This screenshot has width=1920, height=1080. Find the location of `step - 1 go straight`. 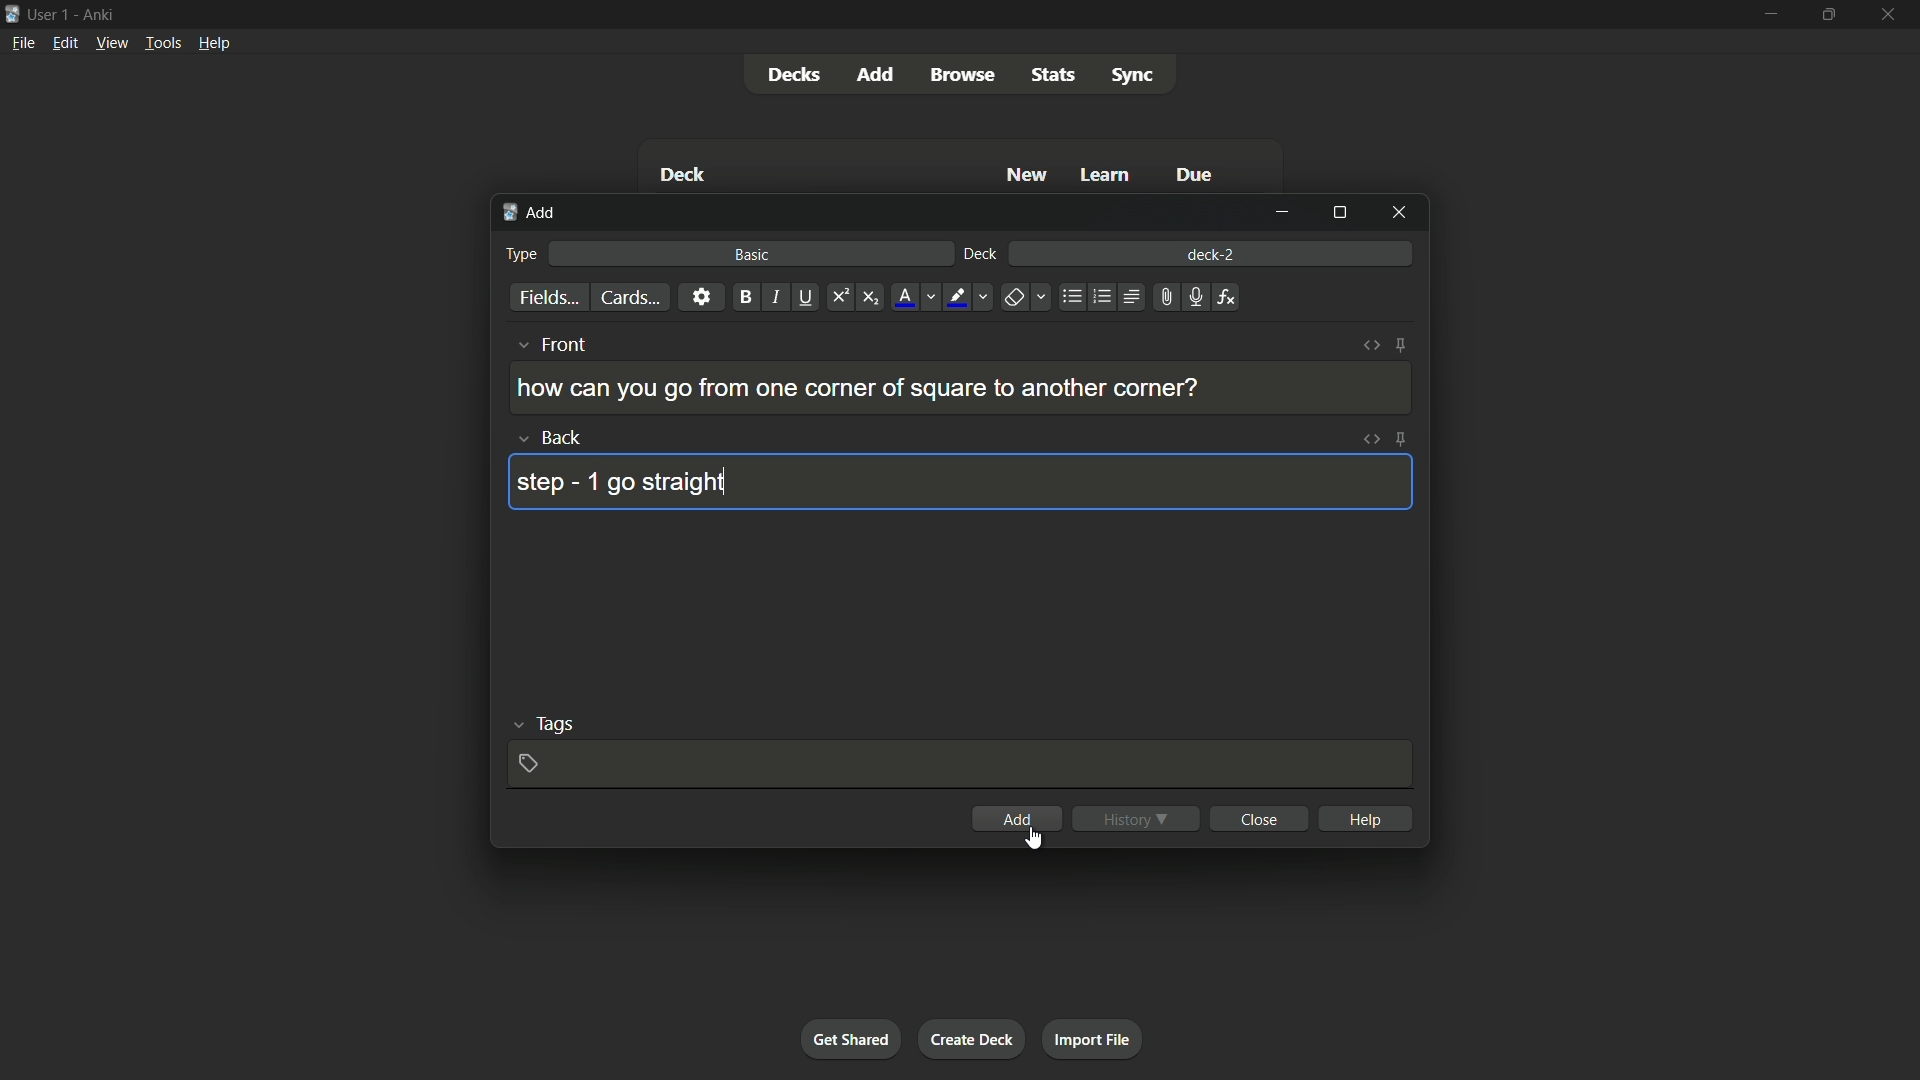

step - 1 go straight is located at coordinates (617, 483).